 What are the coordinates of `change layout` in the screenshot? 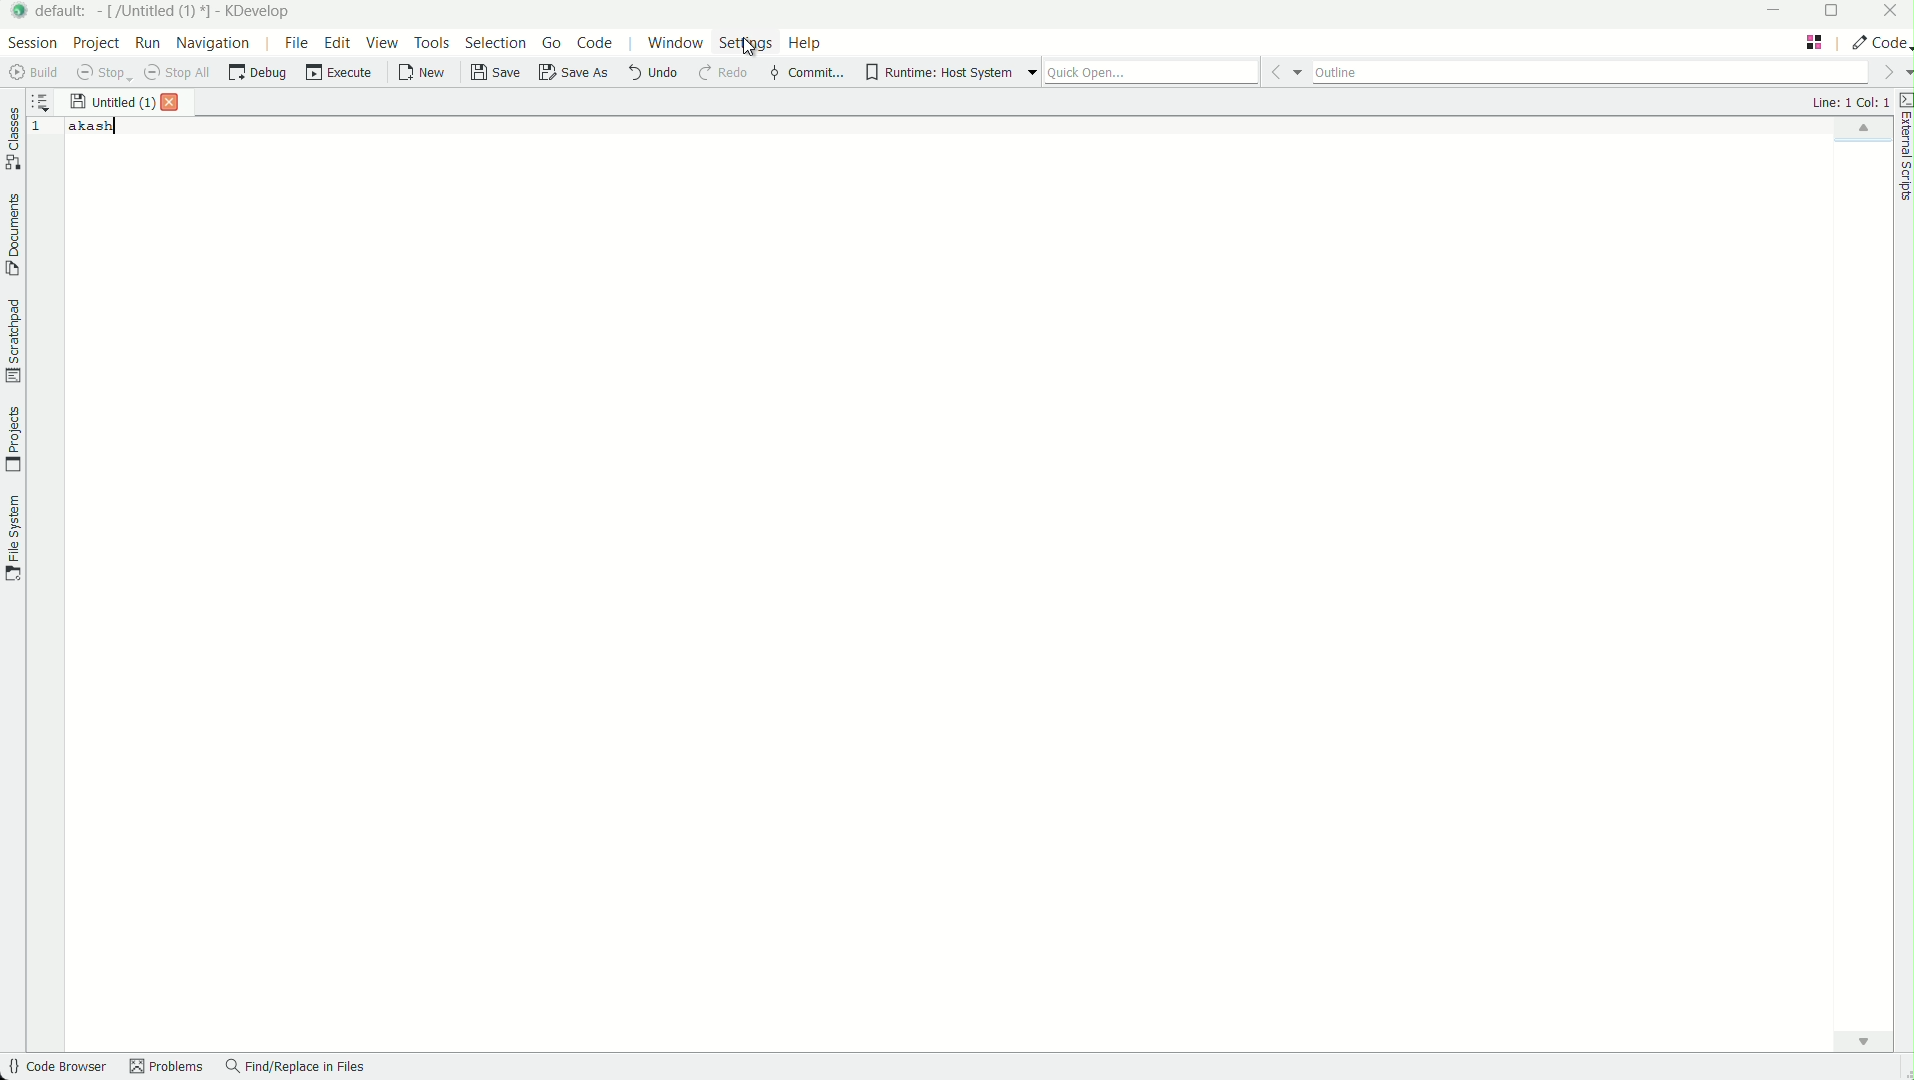 It's located at (1814, 42).